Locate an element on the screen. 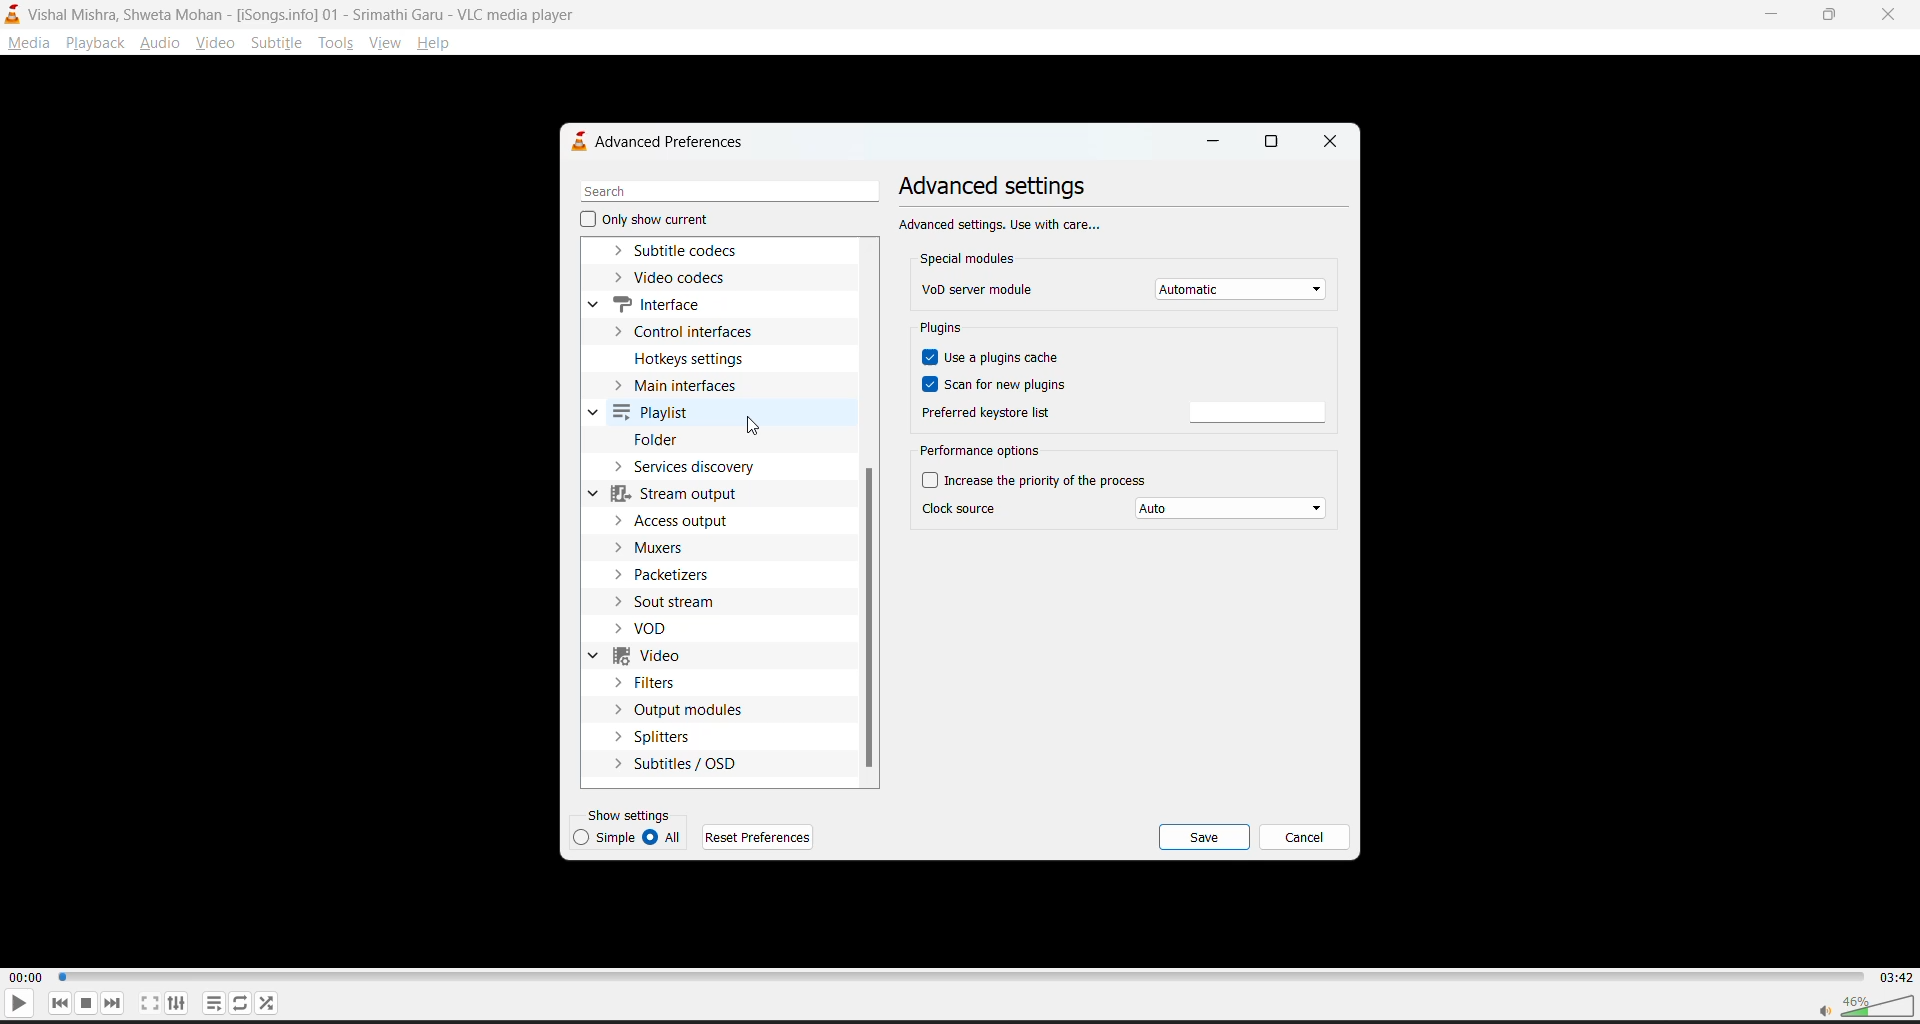  minimize is located at coordinates (1773, 15).